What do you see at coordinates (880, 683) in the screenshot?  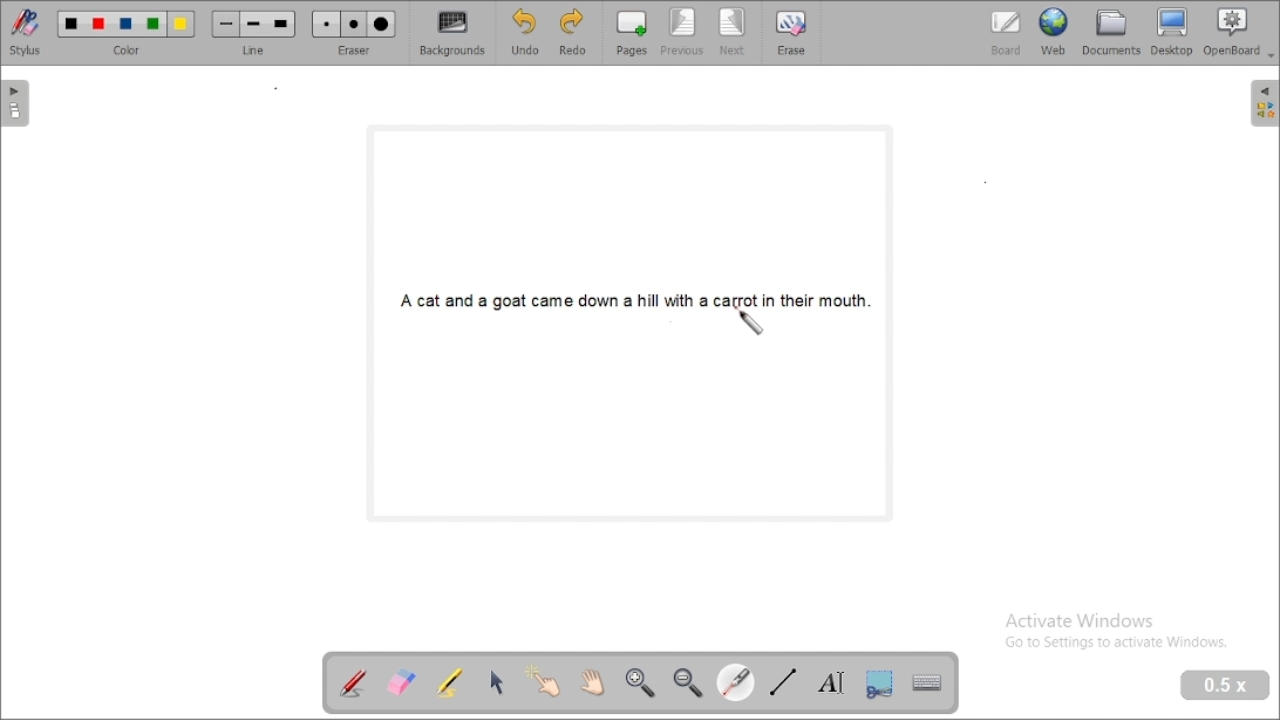 I see `capture part of the screen` at bounding box center [880, 683].